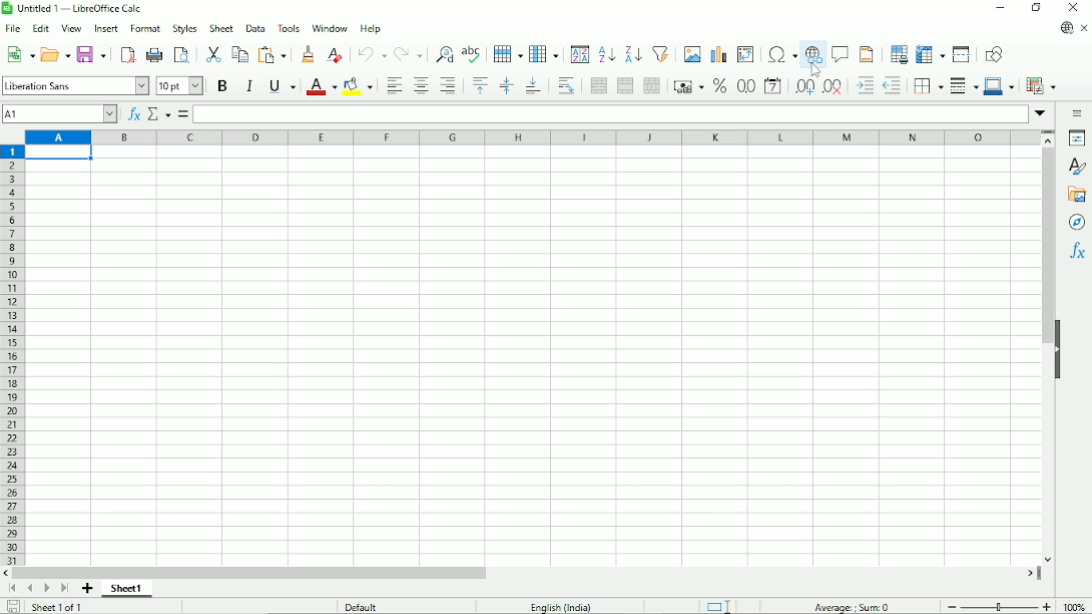 The width and height of the screenshot is (1092, 614). I want to click on Close document, so click(1084, 28).